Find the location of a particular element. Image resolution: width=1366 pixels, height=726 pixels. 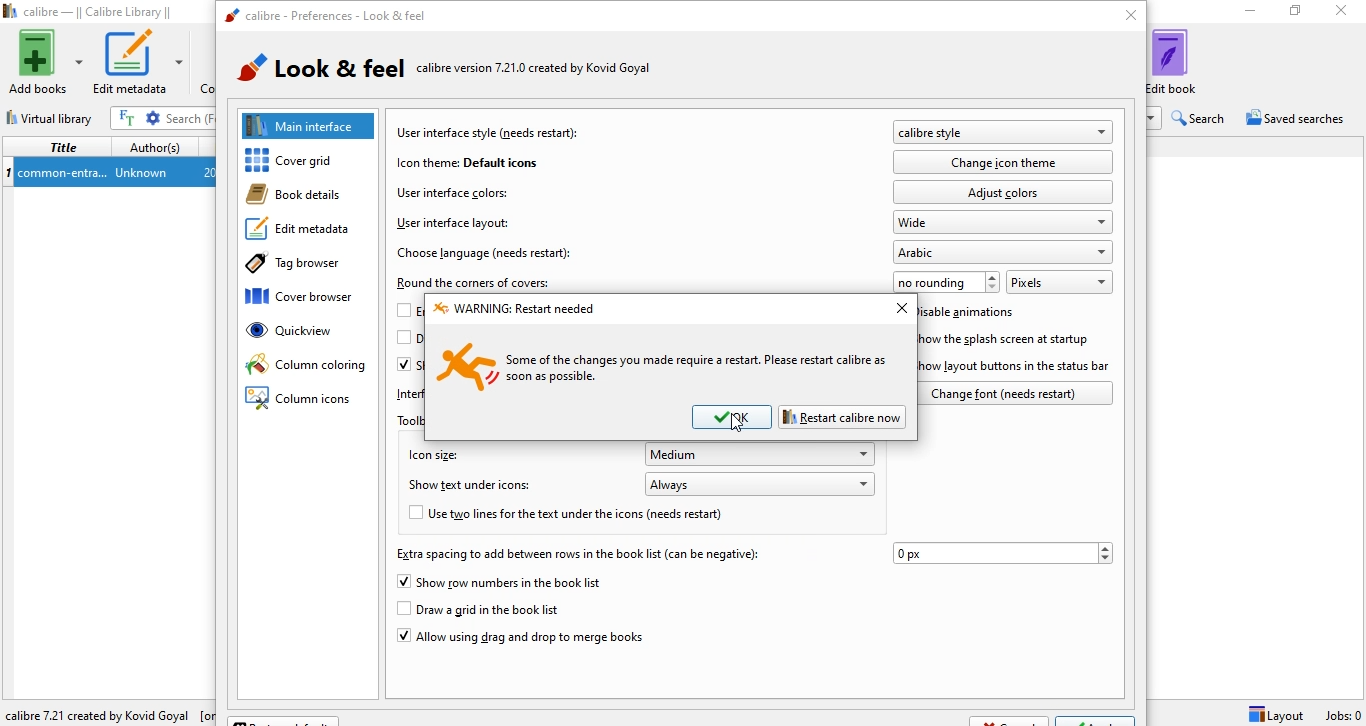

Edit metadata is located at coordinates (140, 62).